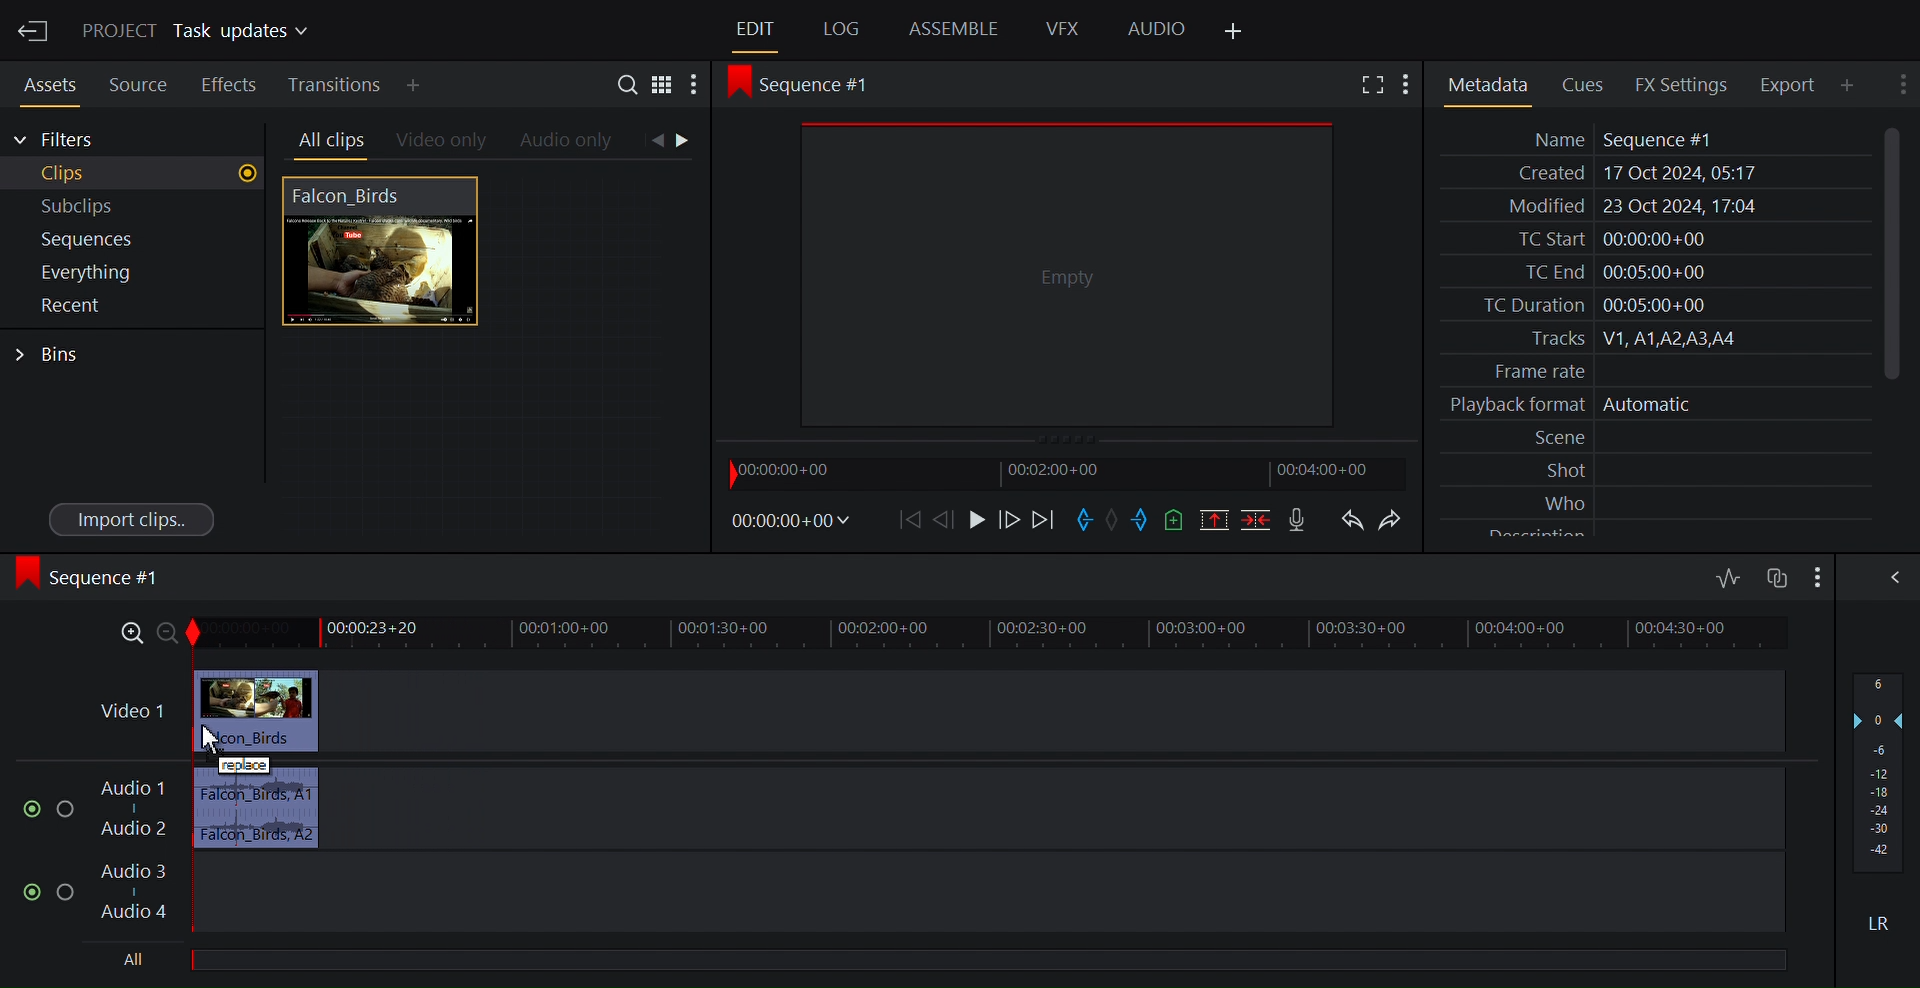 Image resolution: width=1920 pixels, height=988 pixels. I want to click on Exit the current project, so click(32, 30).